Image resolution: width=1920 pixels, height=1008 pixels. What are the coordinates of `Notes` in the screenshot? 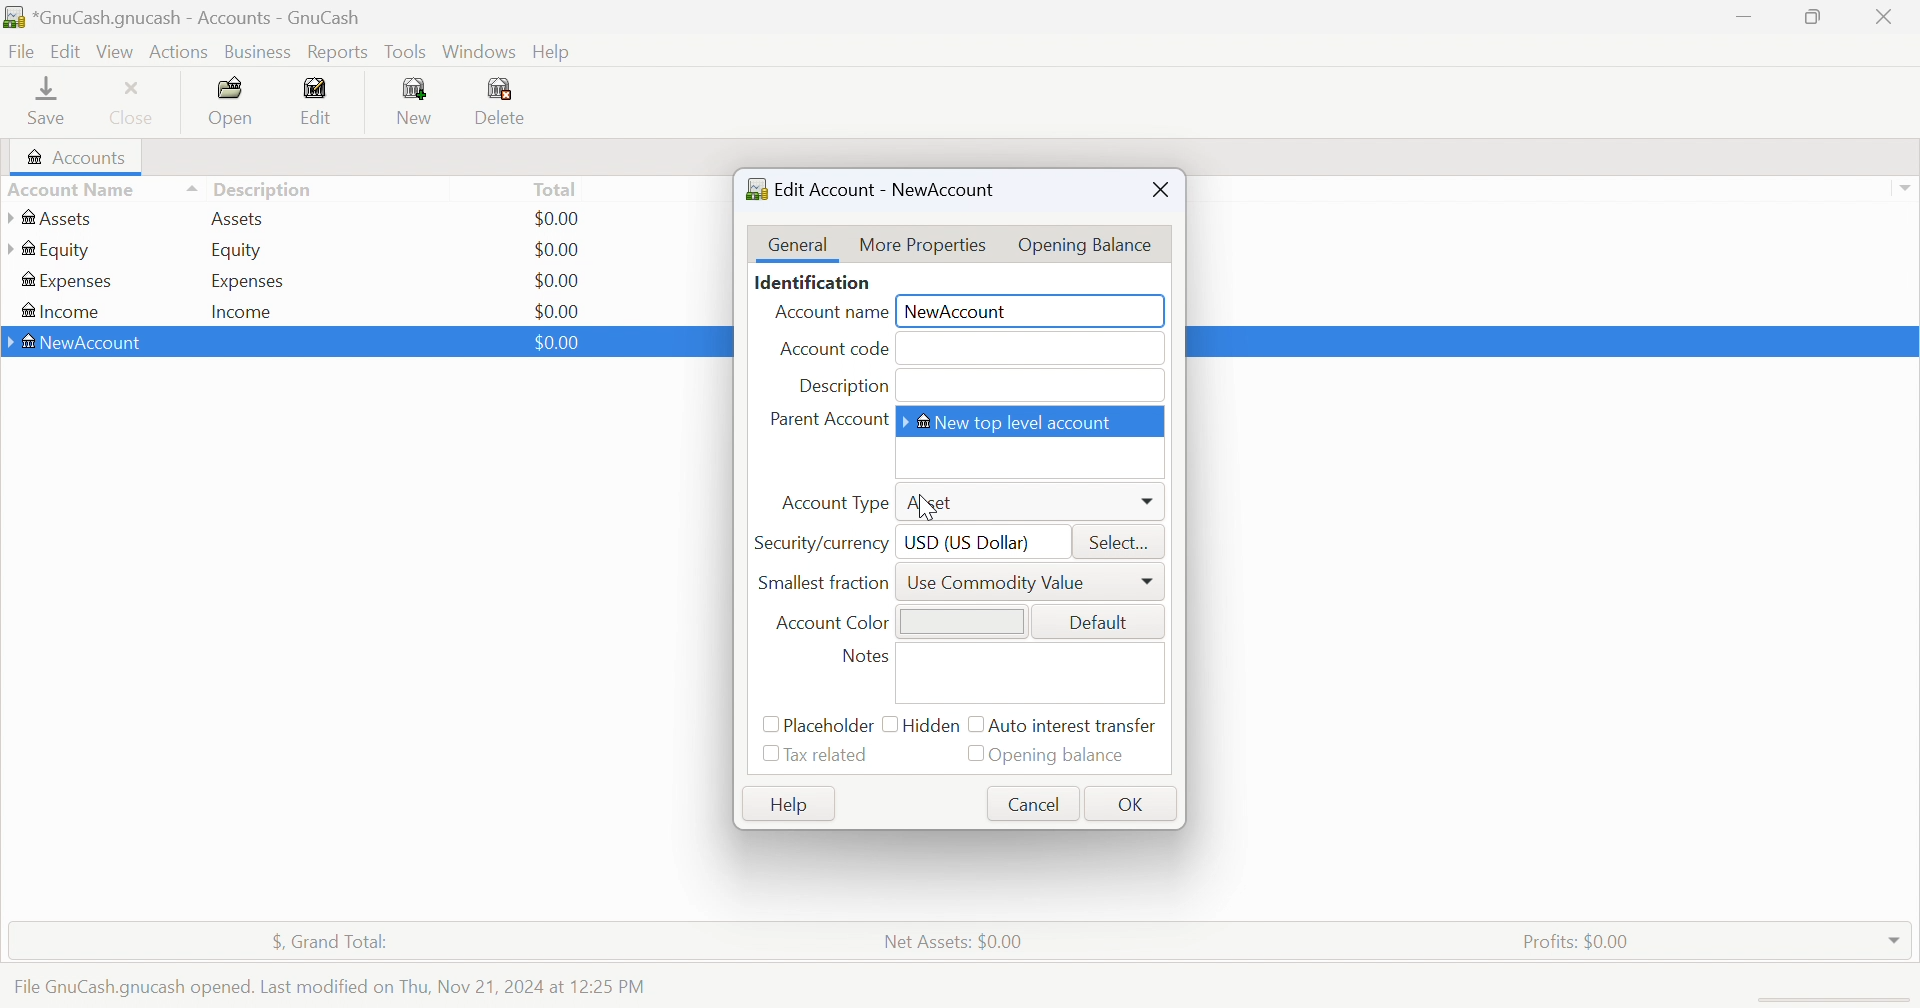 It's located at (866, 658).